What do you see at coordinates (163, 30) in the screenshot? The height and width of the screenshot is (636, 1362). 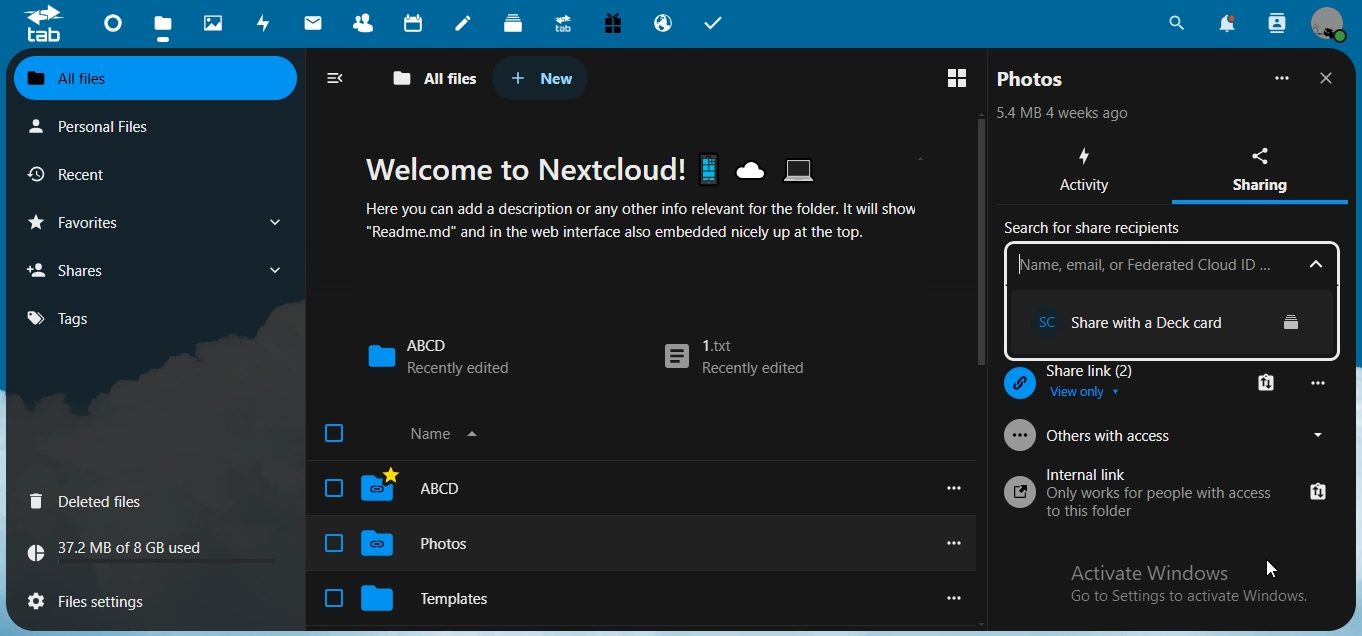 I see `files` at bounding box center [163, 30].